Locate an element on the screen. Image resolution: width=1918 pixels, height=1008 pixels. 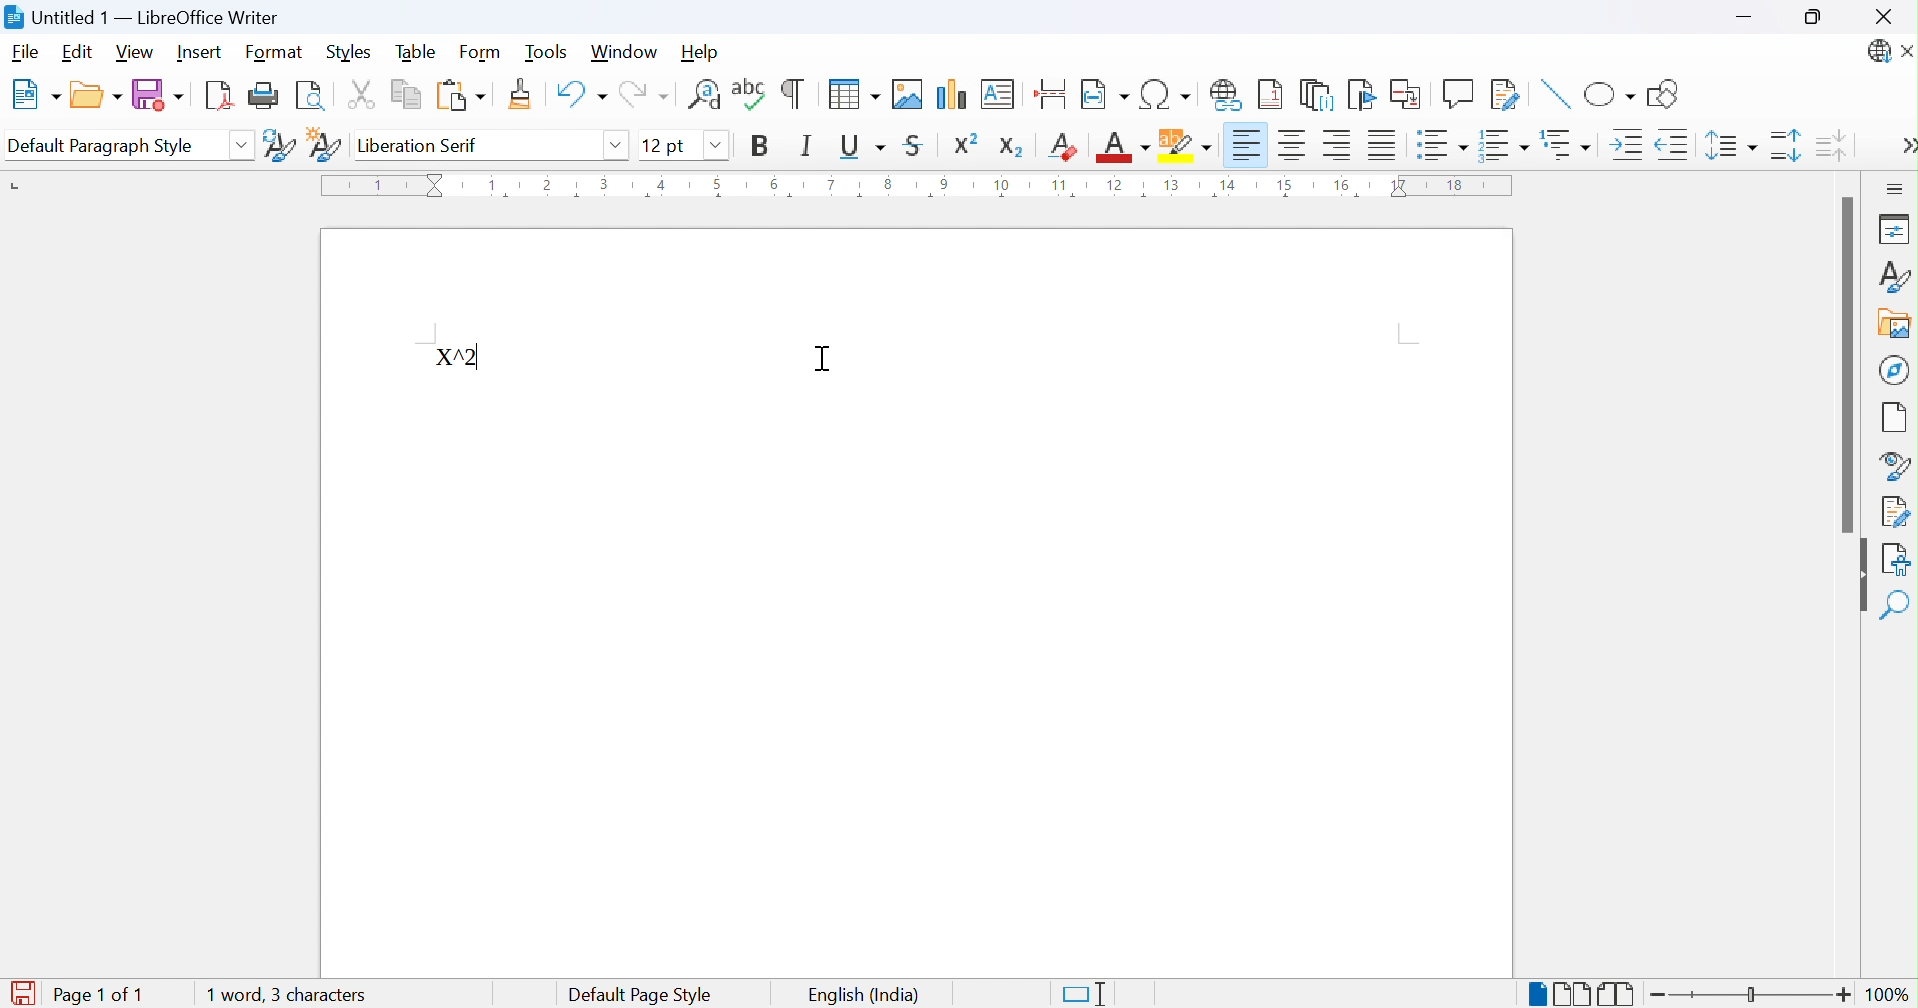
Format is located at coordinates (272, 53).